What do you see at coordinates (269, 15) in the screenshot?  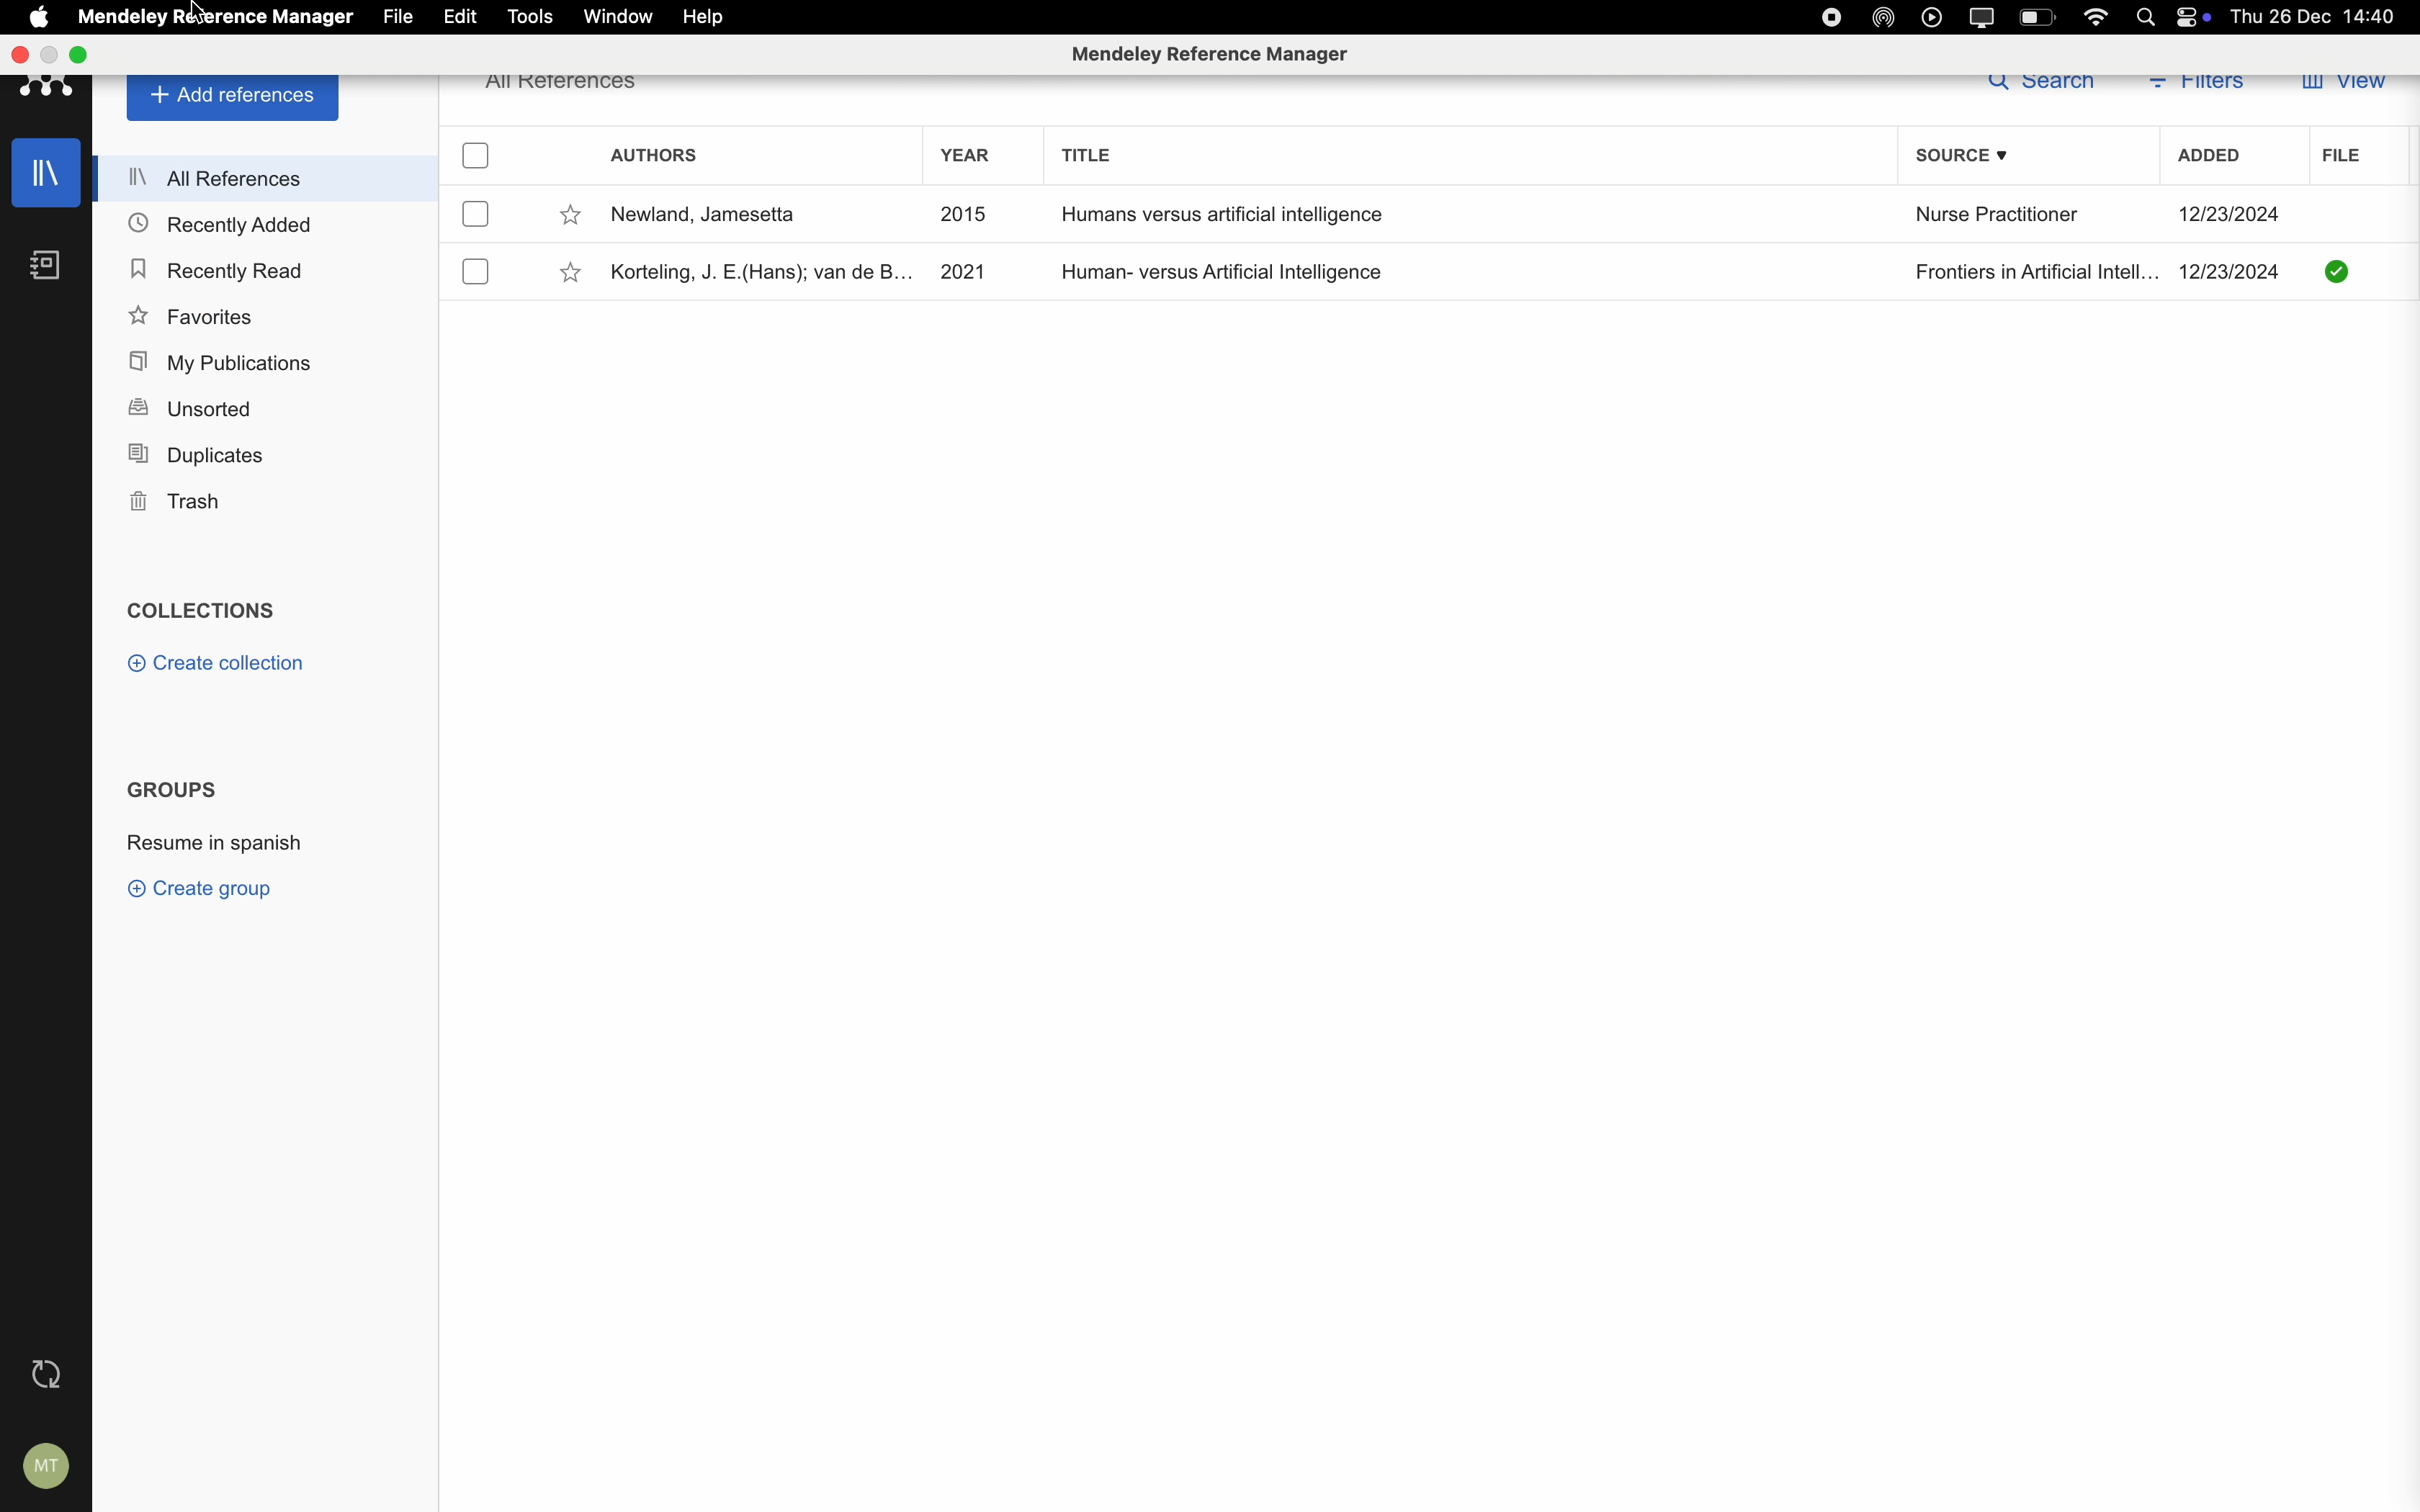 I see `Mendeley Reference Manager` at bounding box center [269, 15].